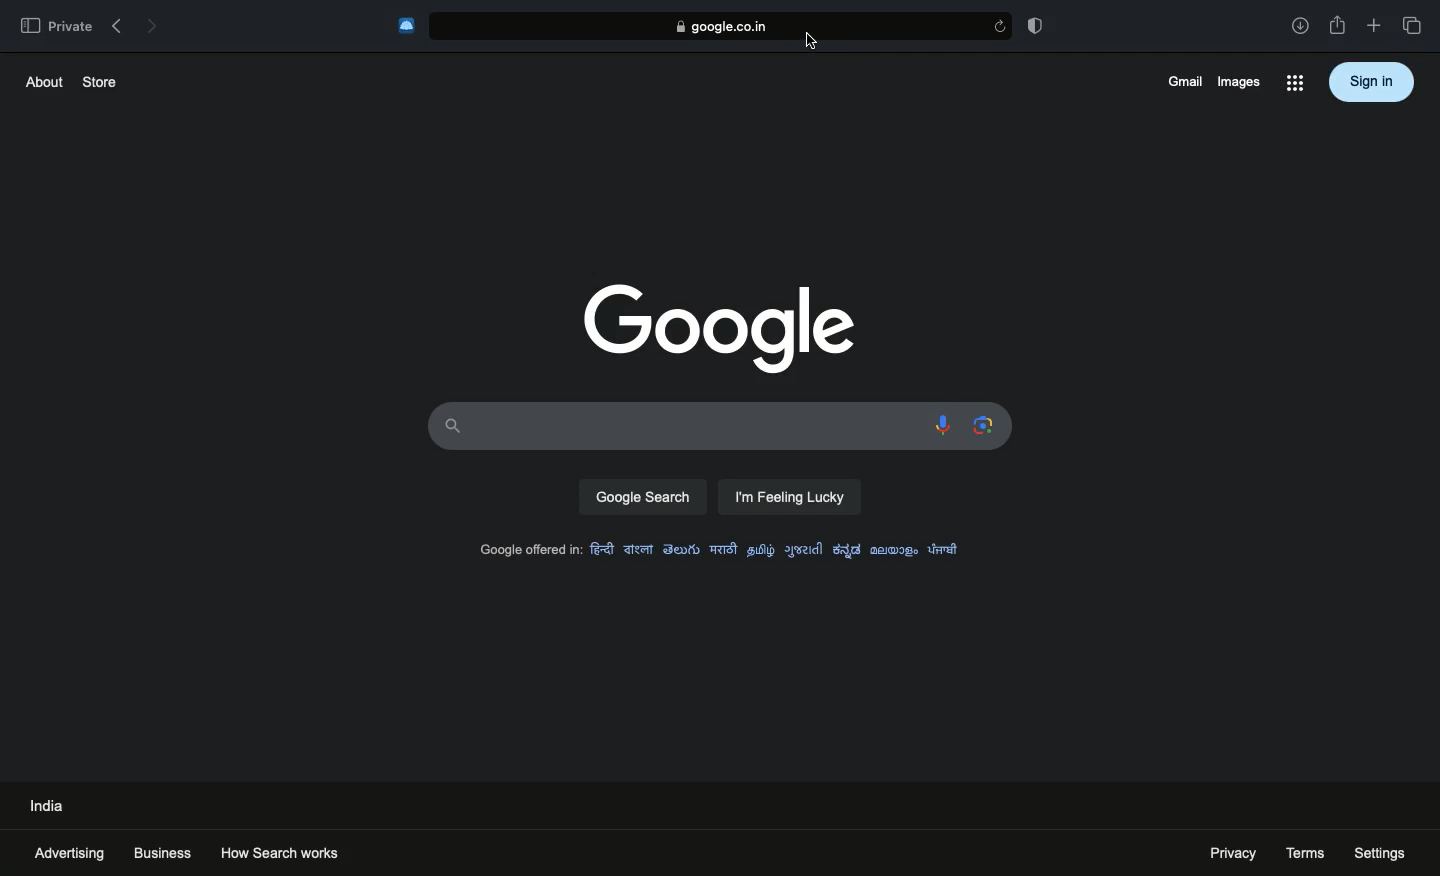 The height and width of the screenshot is (876, 1440). What do you see at coordinates (163, 853) in the screenshot?
I see `business` at bounding box center [163, 853].